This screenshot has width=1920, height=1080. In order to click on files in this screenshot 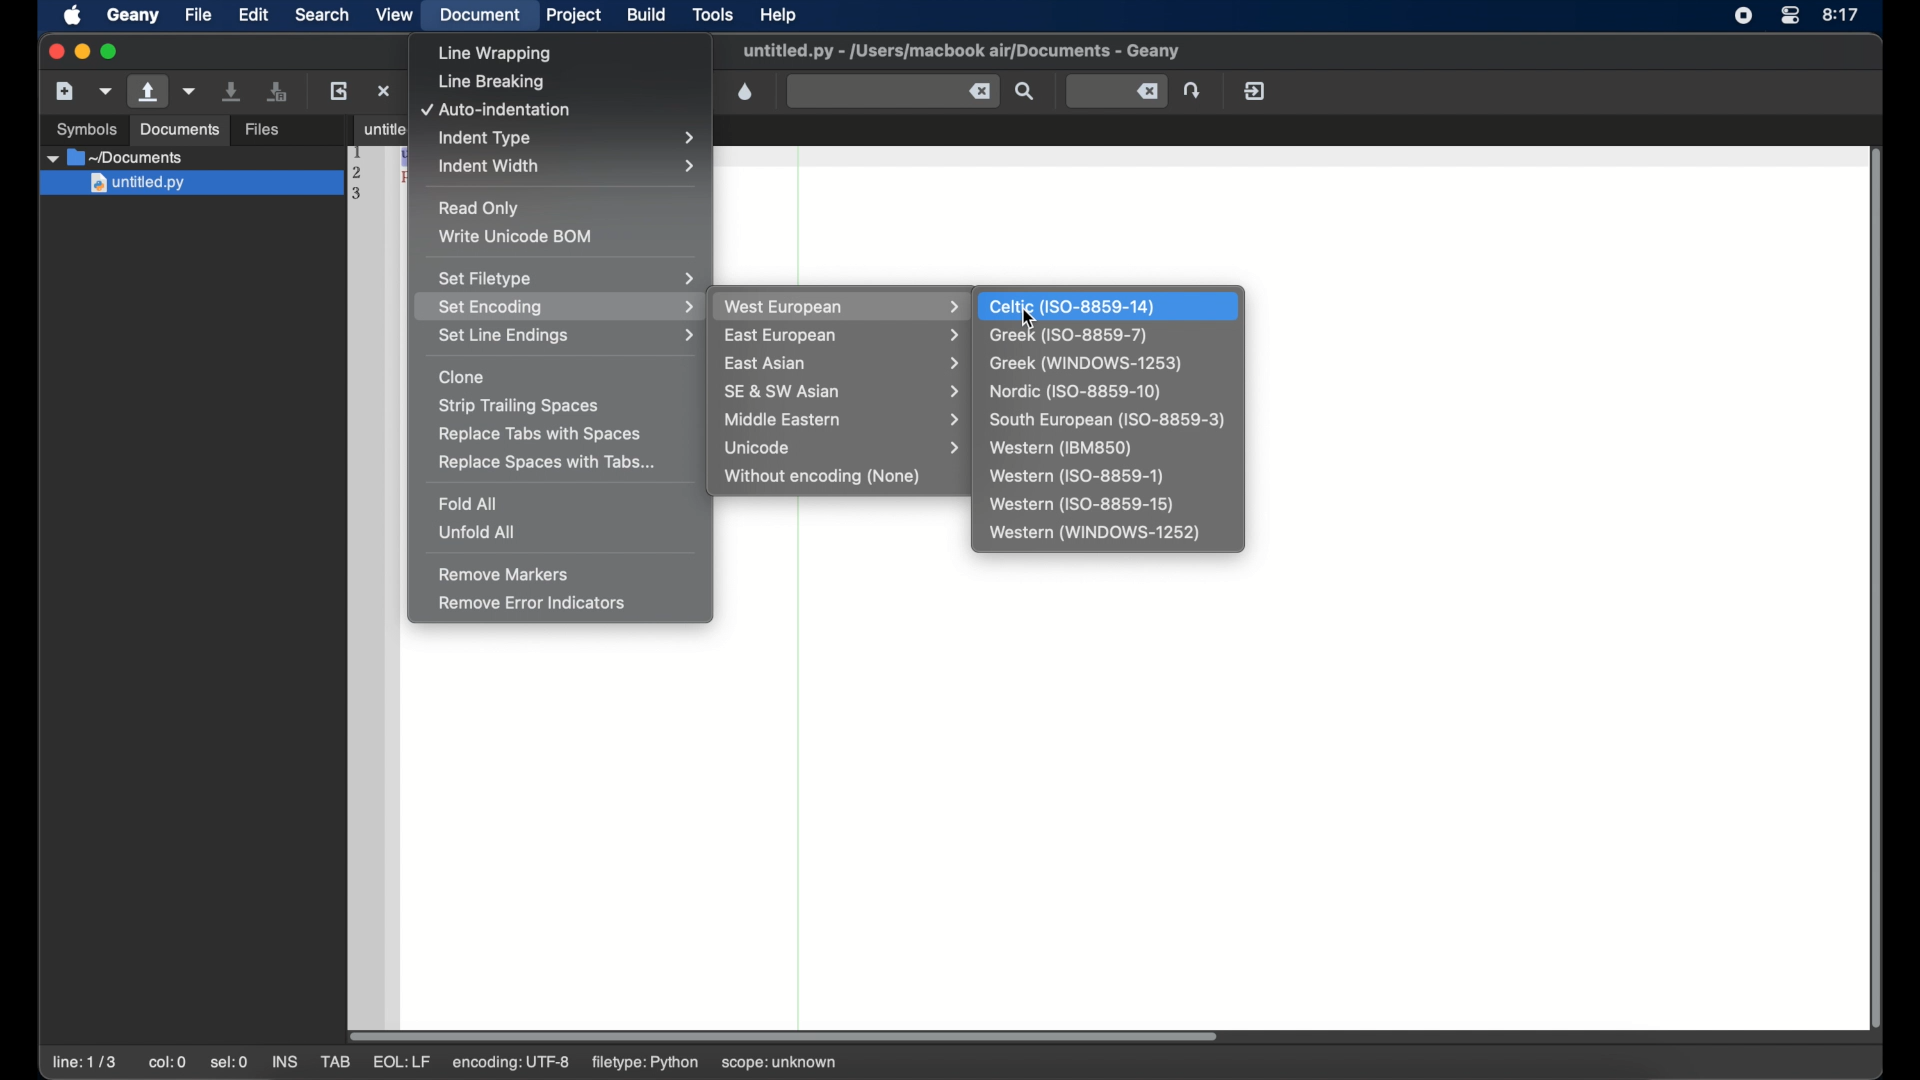, I will do `click(262, 131)`.